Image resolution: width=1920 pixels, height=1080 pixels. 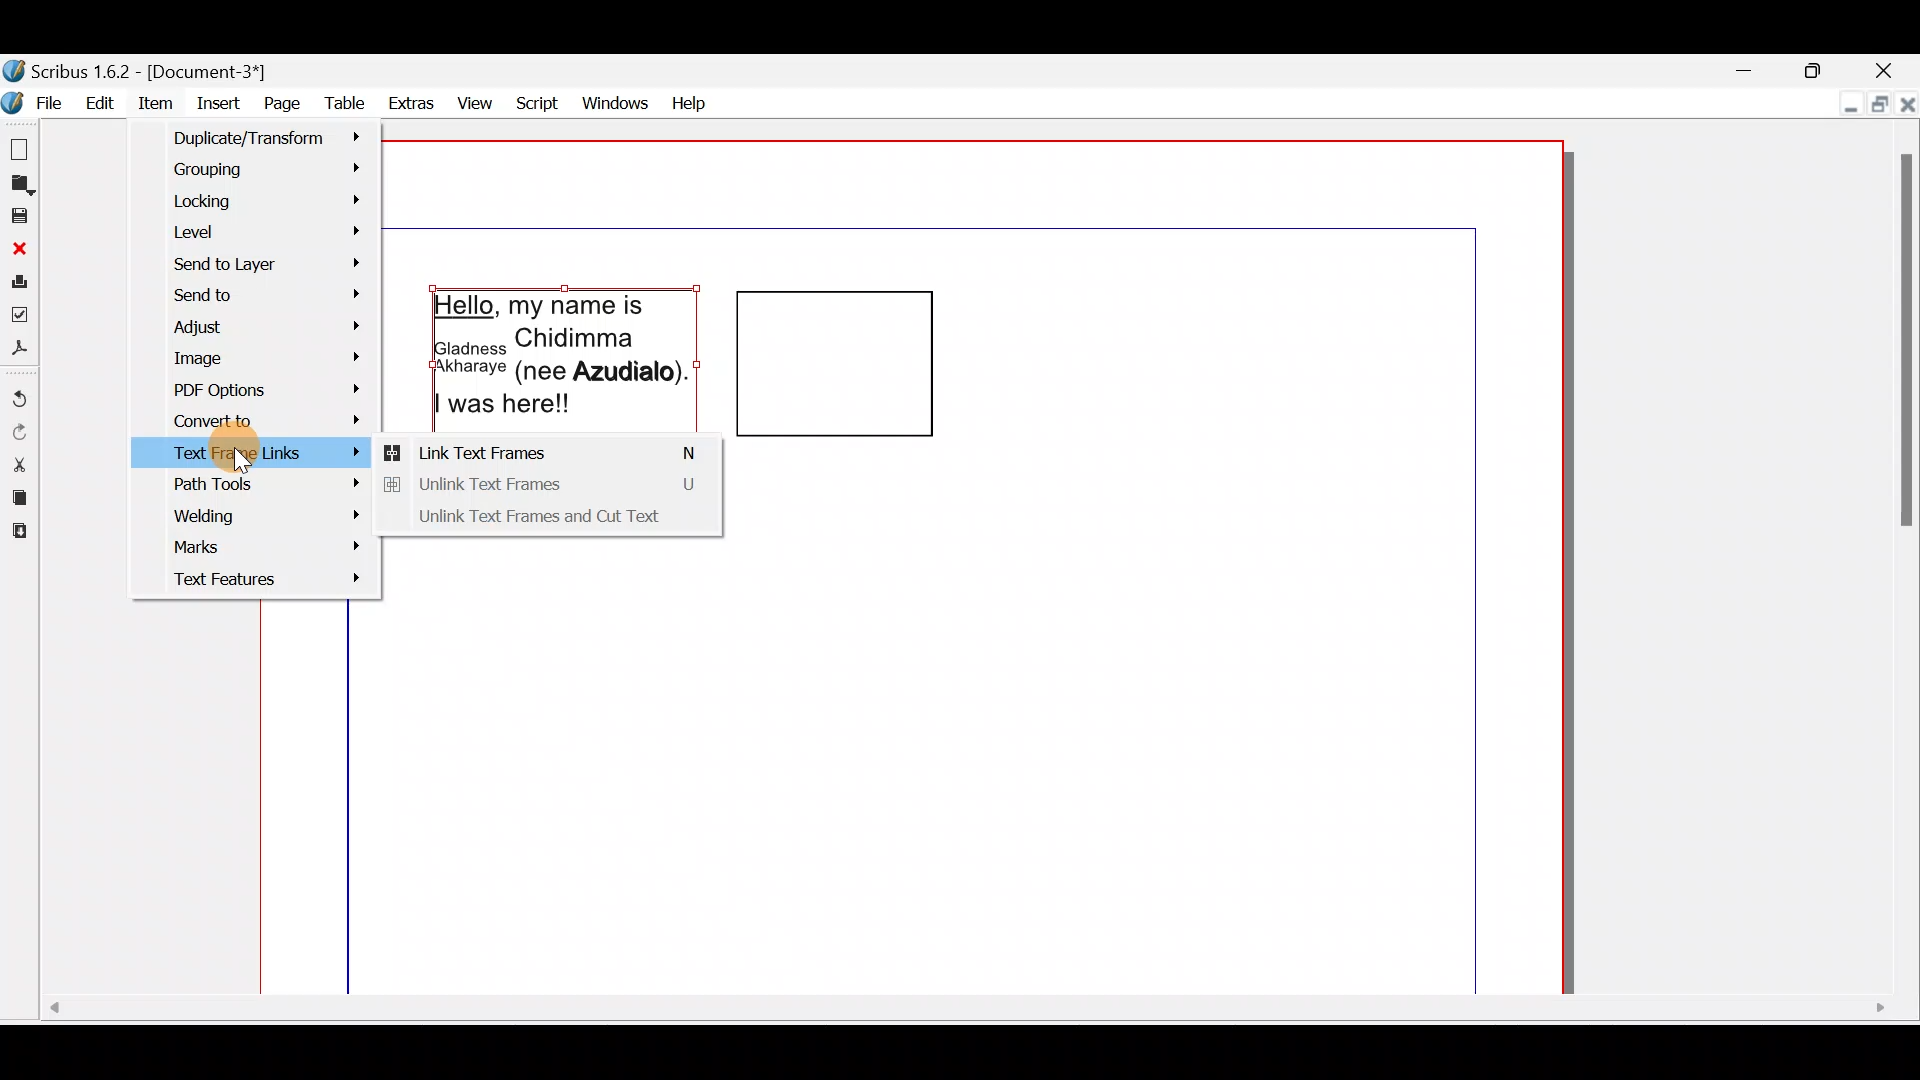 I want to click on PDF options, so click(x=254, y=389).